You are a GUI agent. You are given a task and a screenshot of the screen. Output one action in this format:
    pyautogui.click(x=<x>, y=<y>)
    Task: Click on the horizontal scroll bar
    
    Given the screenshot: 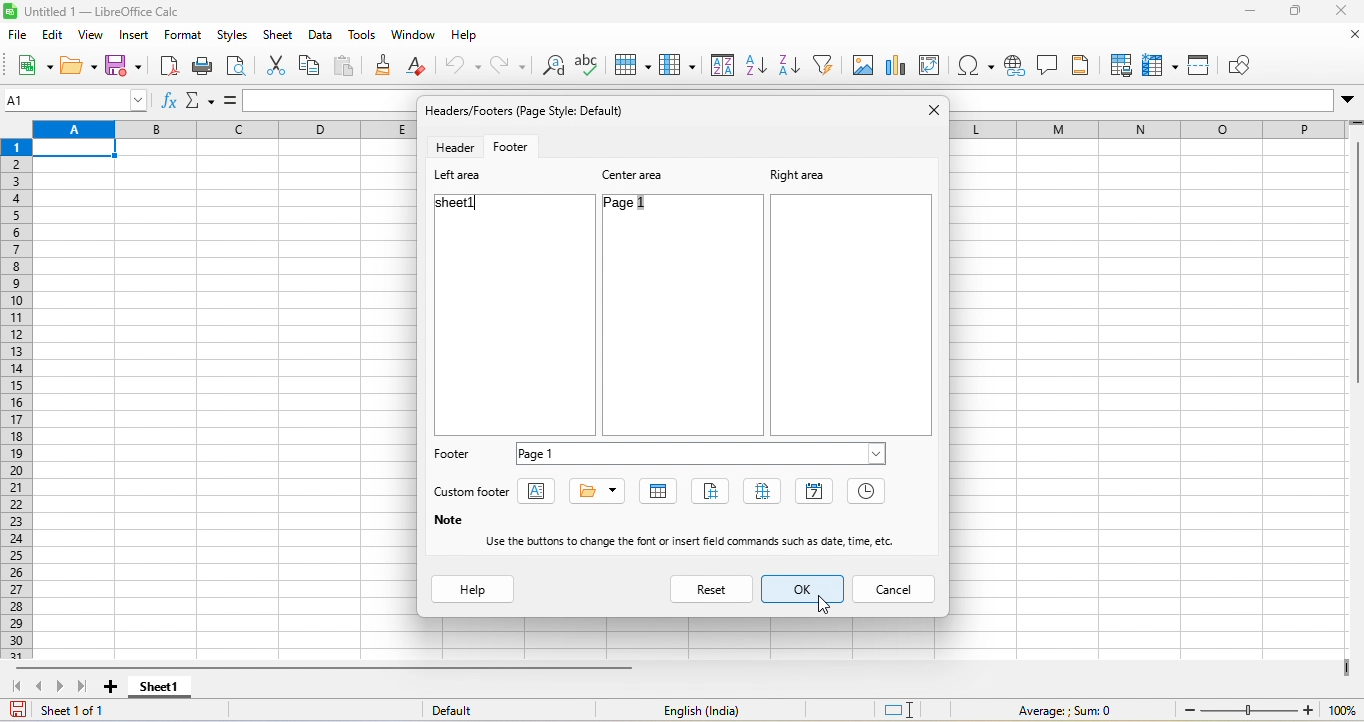 What is the action you would take?
    pyautogui.click(x=324, y=667)
    